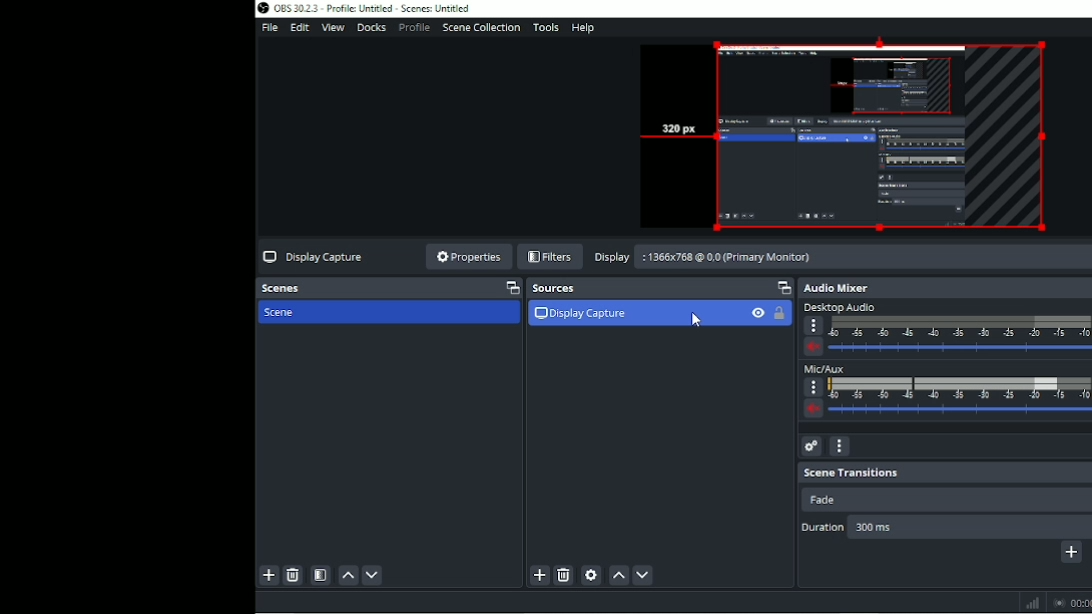 The height and width of the screenshot is (614, 1092). I want to click on Move source (s) up, so click(618, 575).